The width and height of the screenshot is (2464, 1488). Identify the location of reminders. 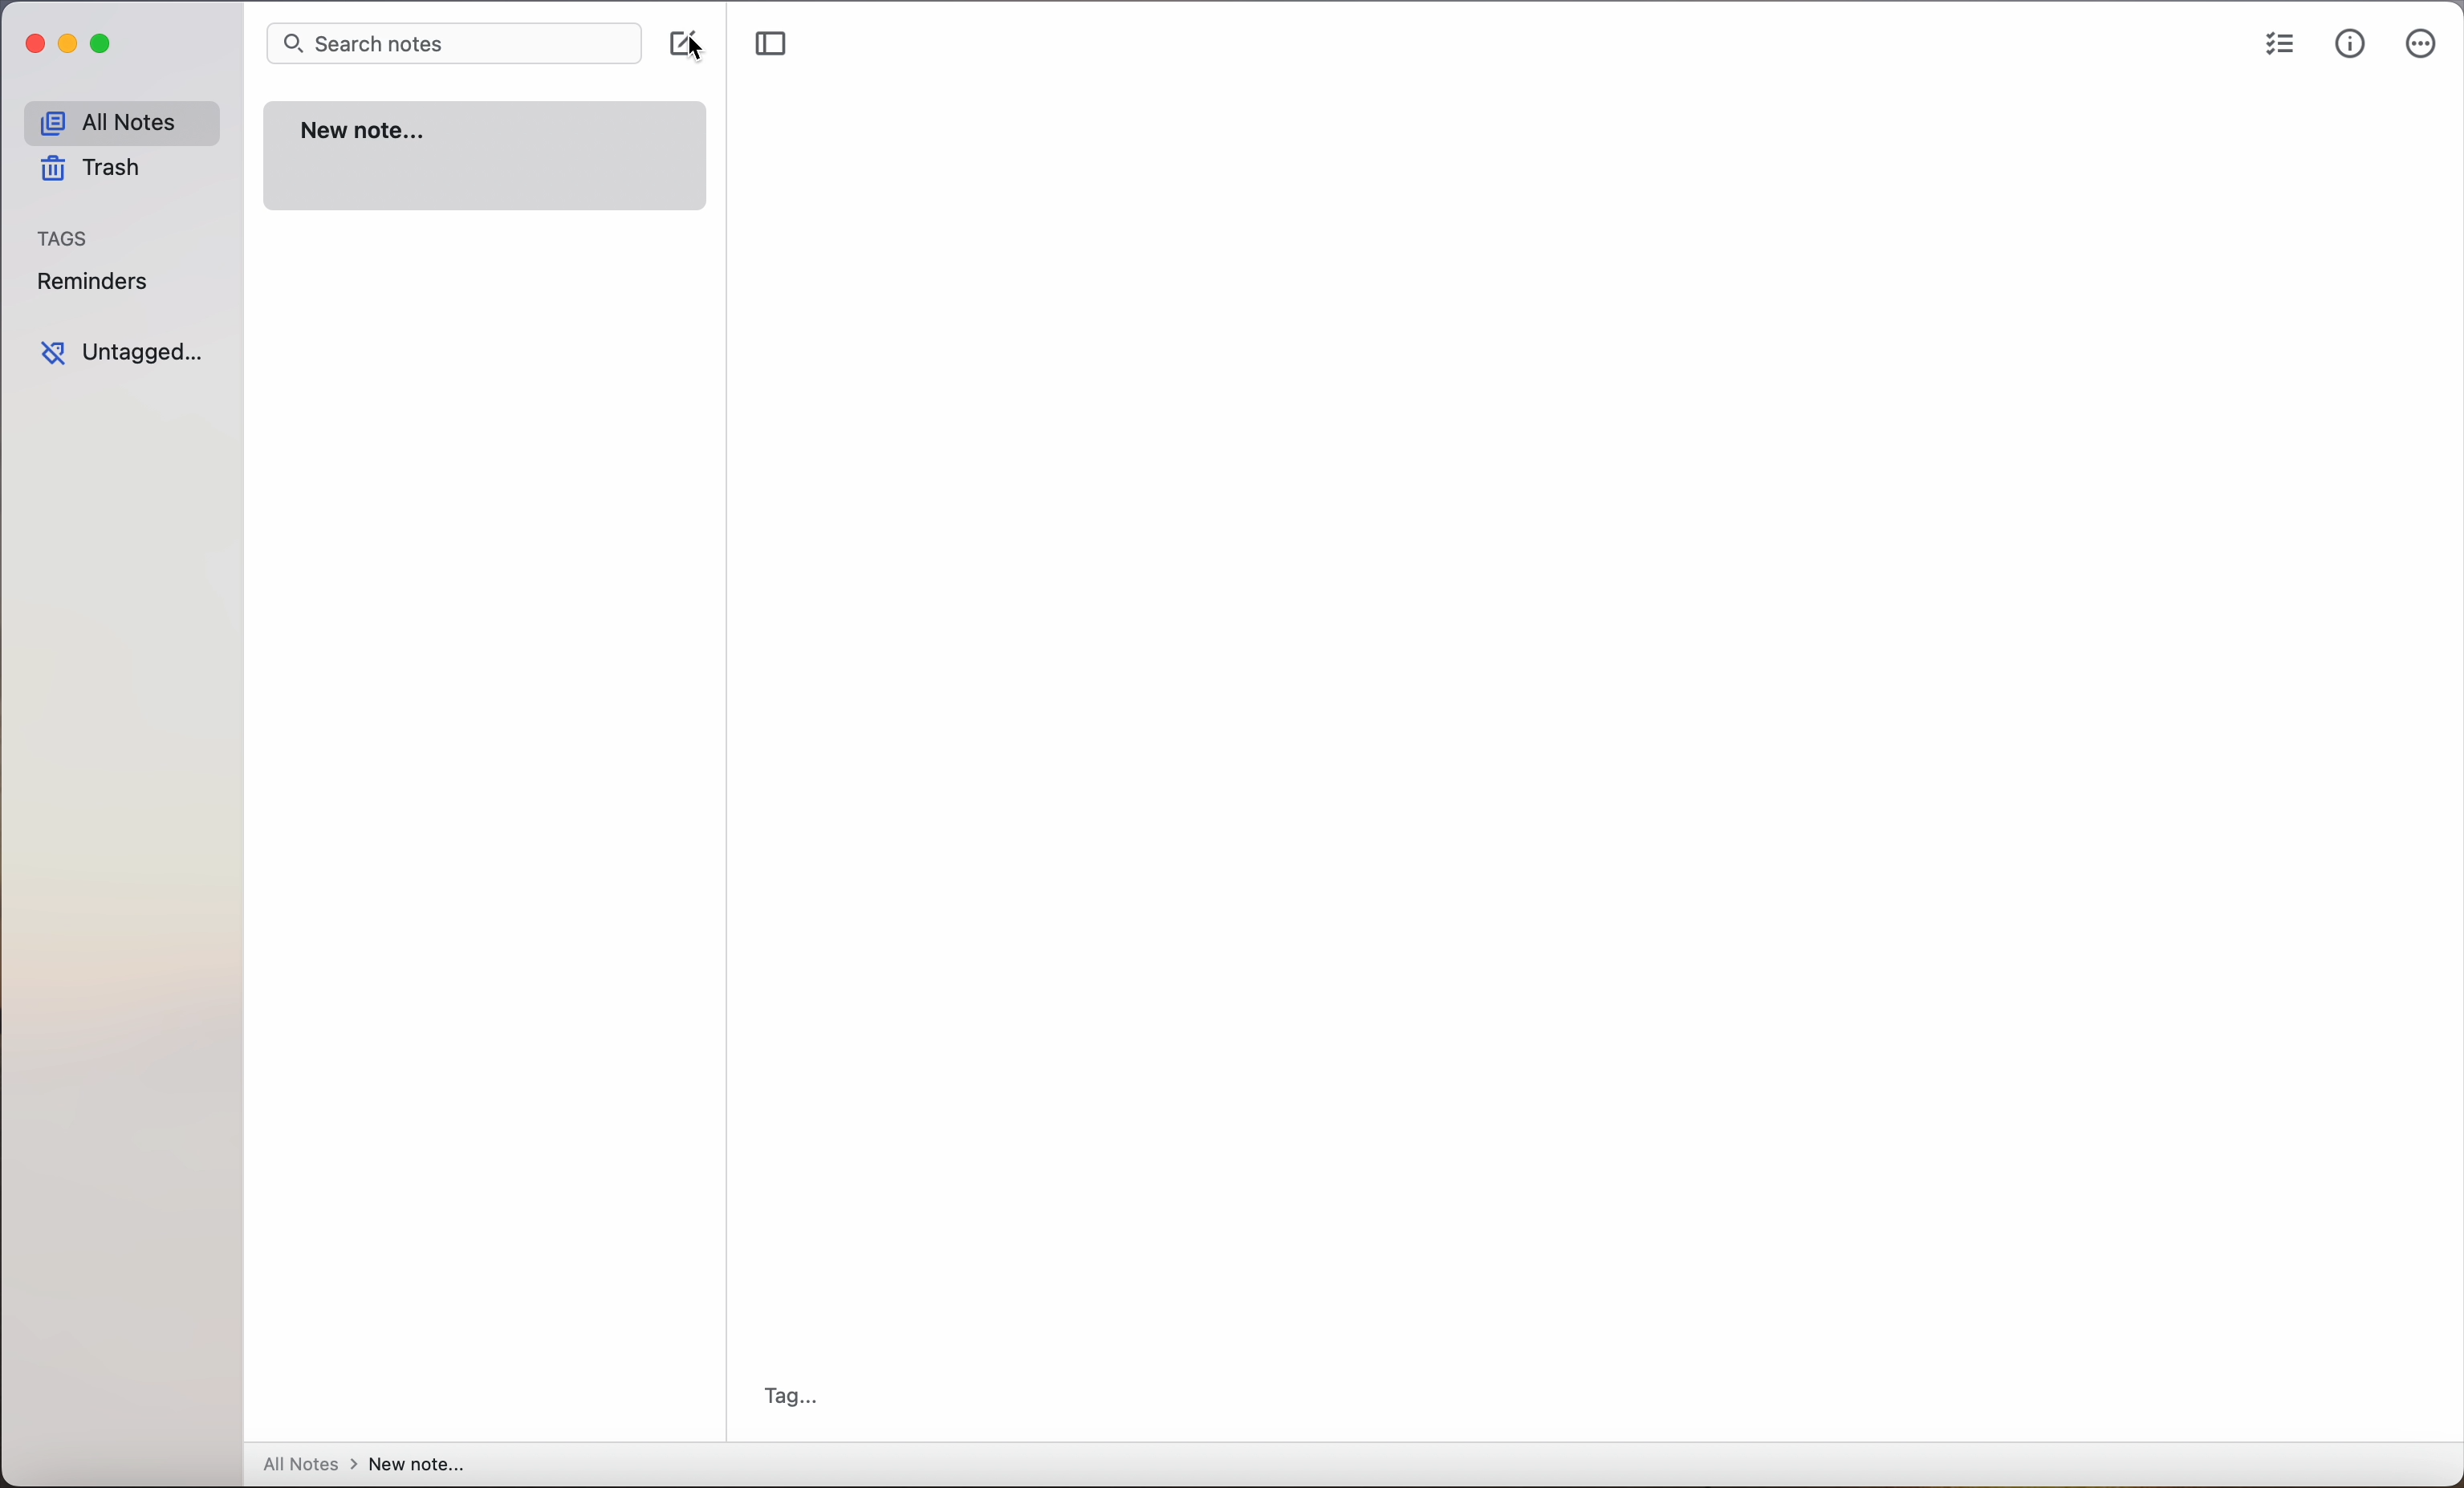
(91, 285).